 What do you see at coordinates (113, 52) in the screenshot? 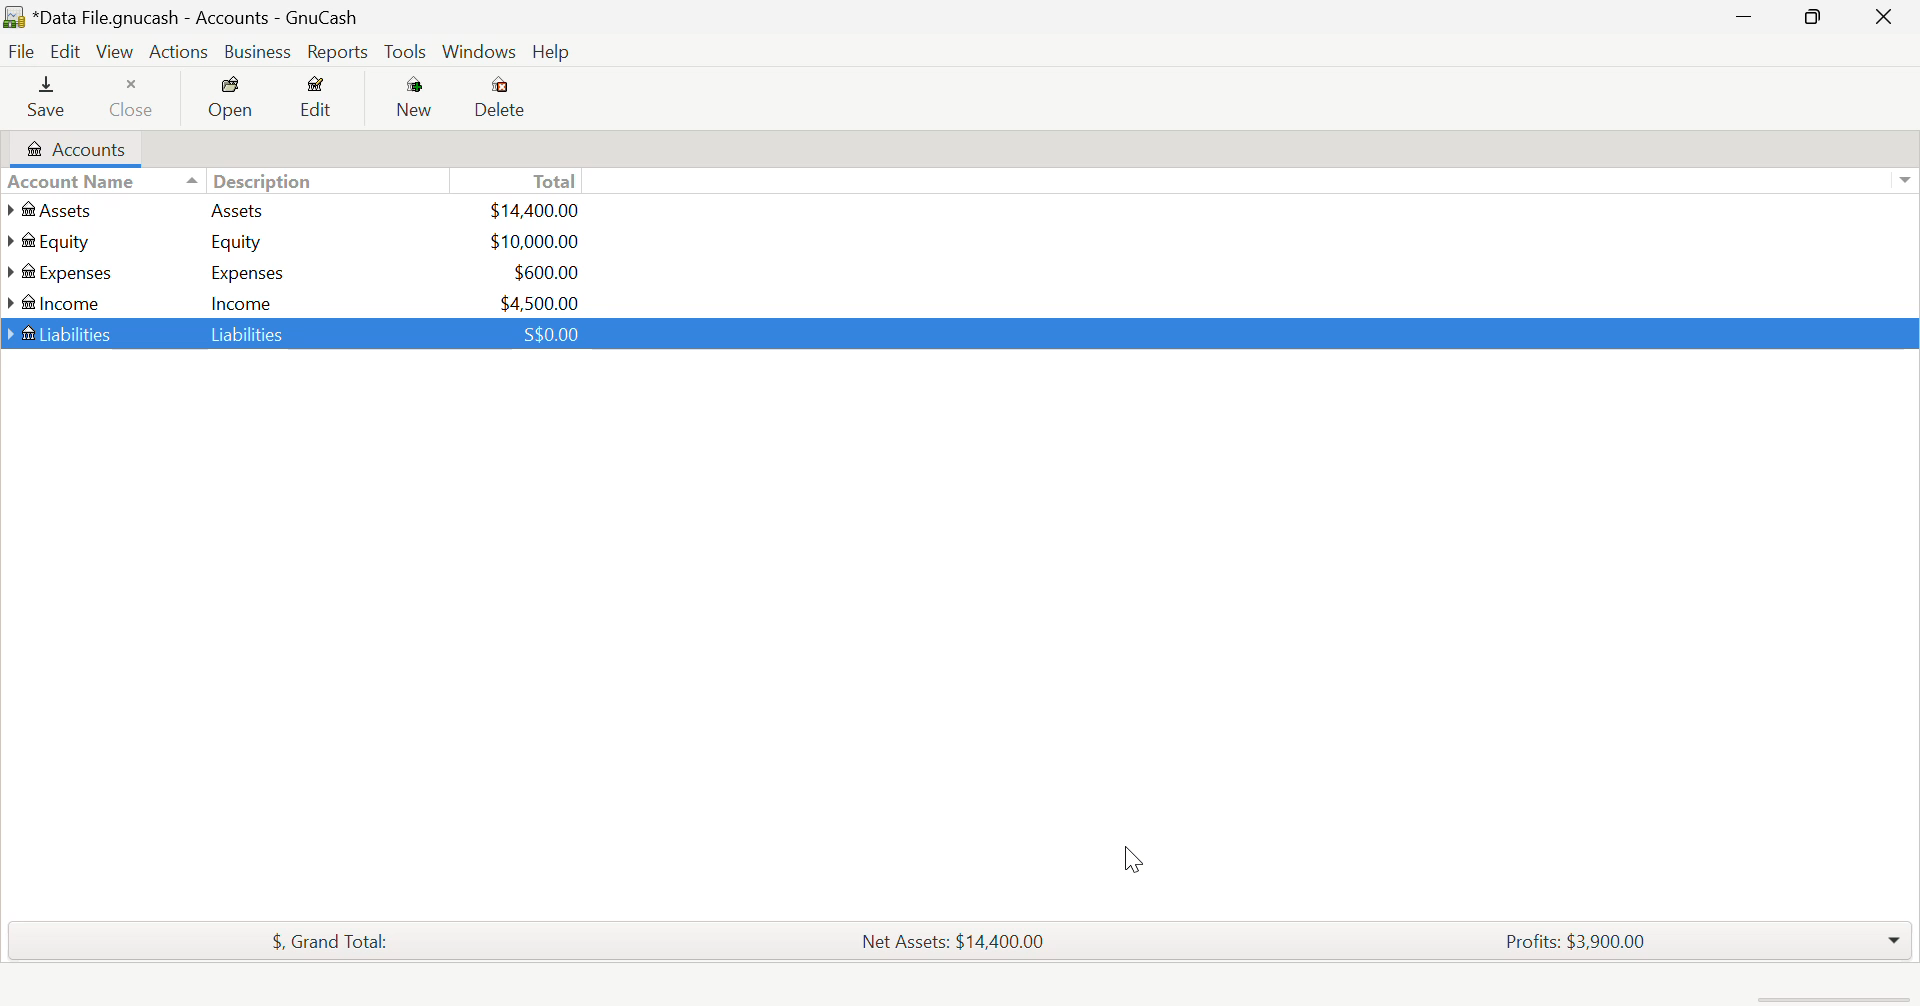
I see `View` at bounding box center [113, 52].